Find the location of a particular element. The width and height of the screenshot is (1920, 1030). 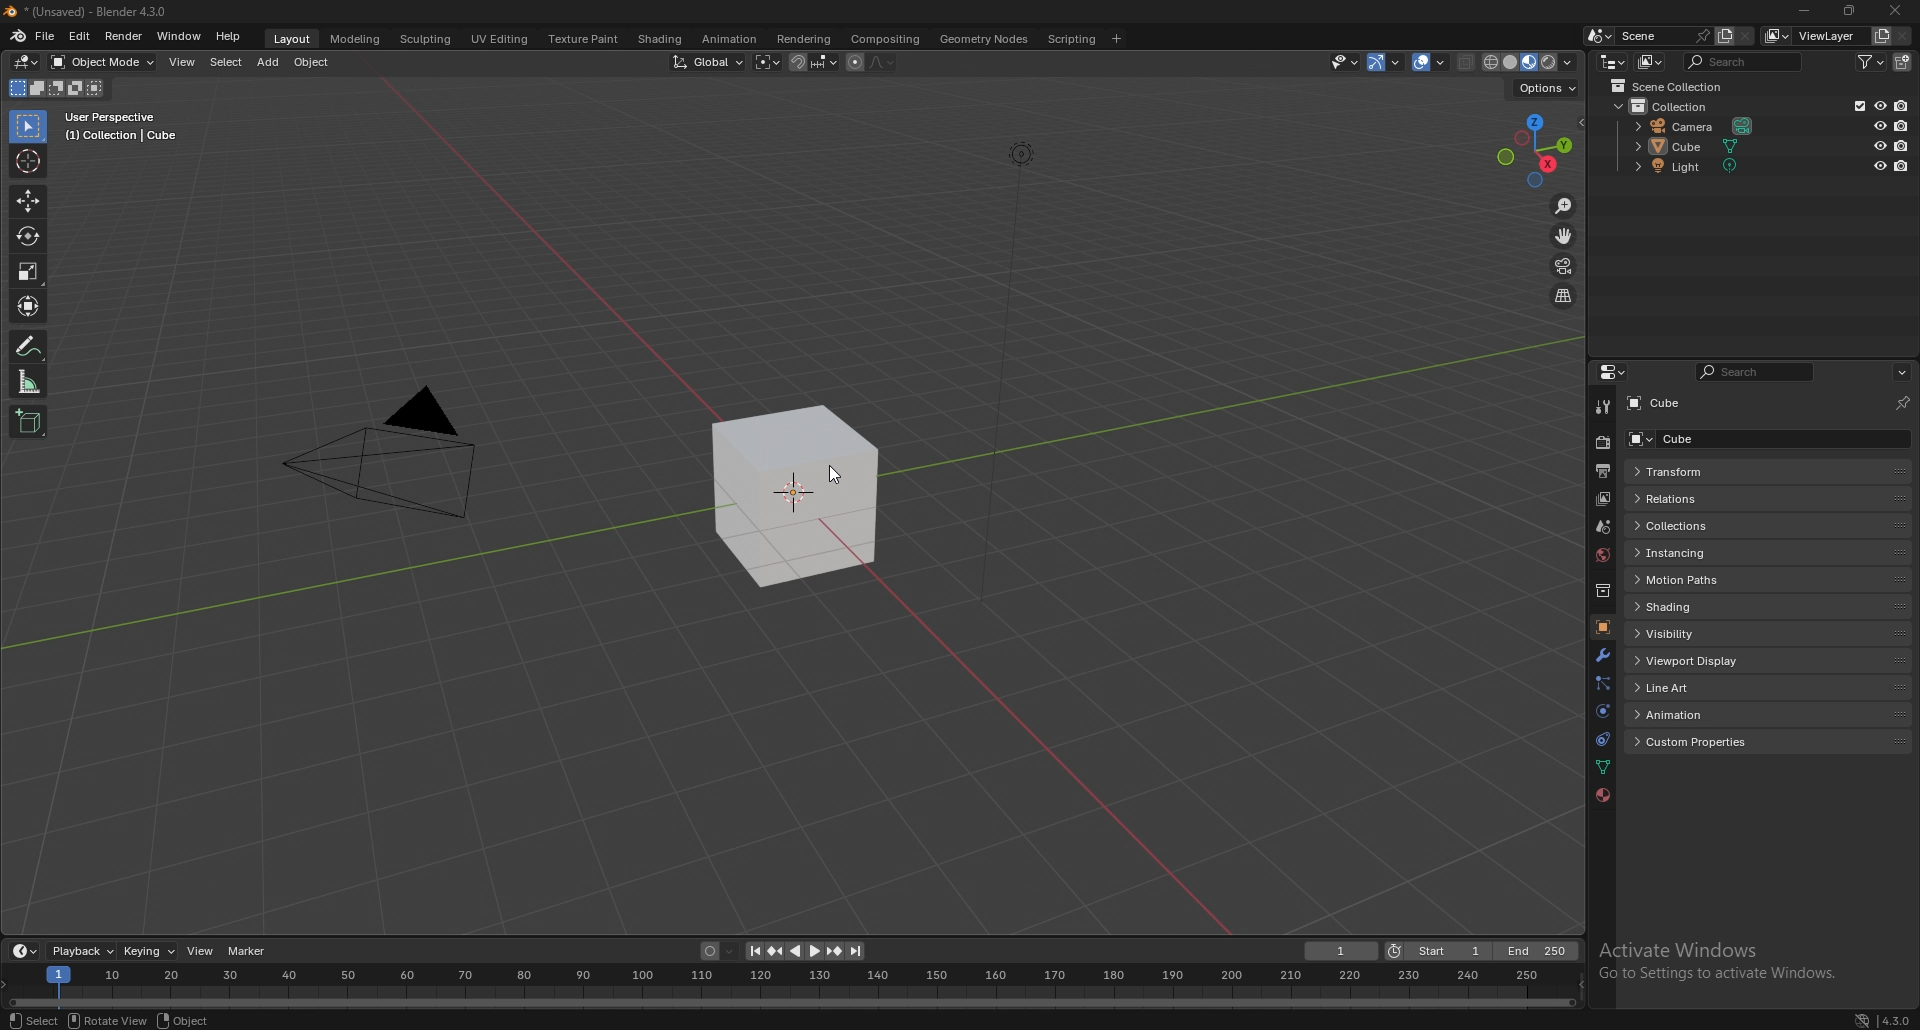

transform is located at coordinates (29, 307).